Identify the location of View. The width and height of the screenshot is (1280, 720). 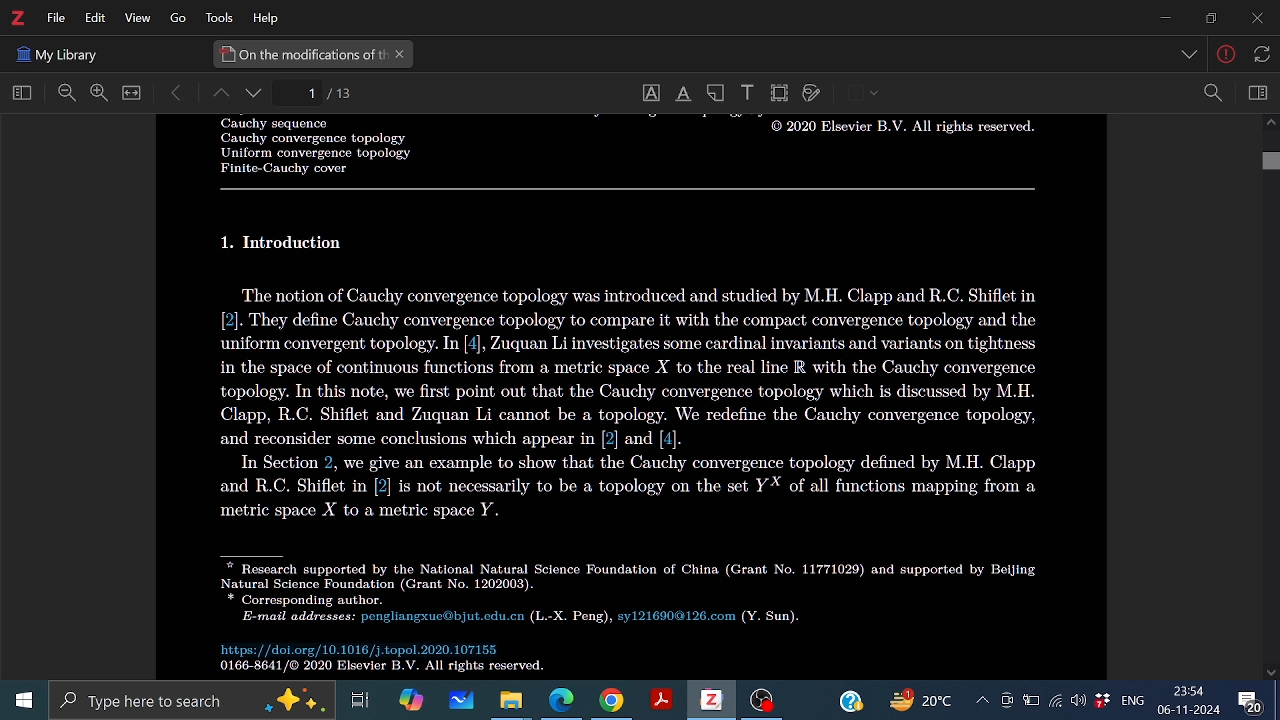
(135, 19).